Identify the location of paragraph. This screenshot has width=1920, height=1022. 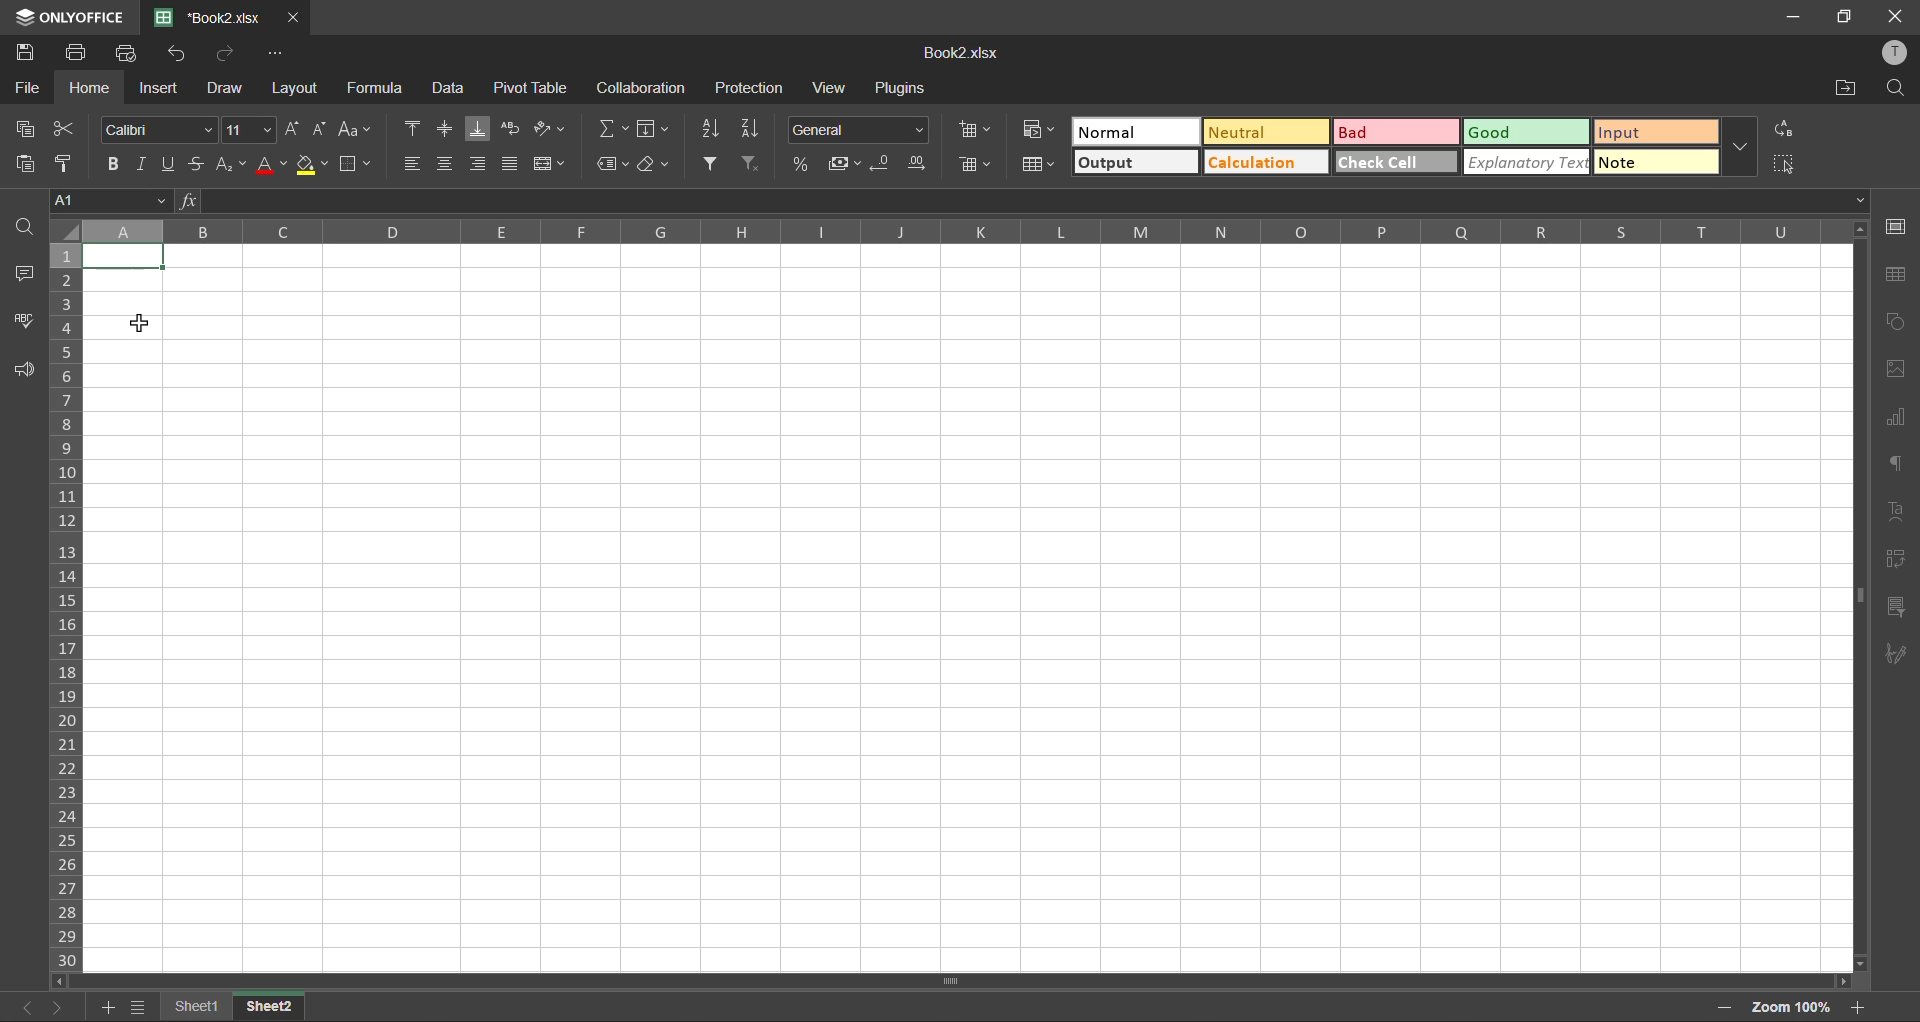
(1894, 462).